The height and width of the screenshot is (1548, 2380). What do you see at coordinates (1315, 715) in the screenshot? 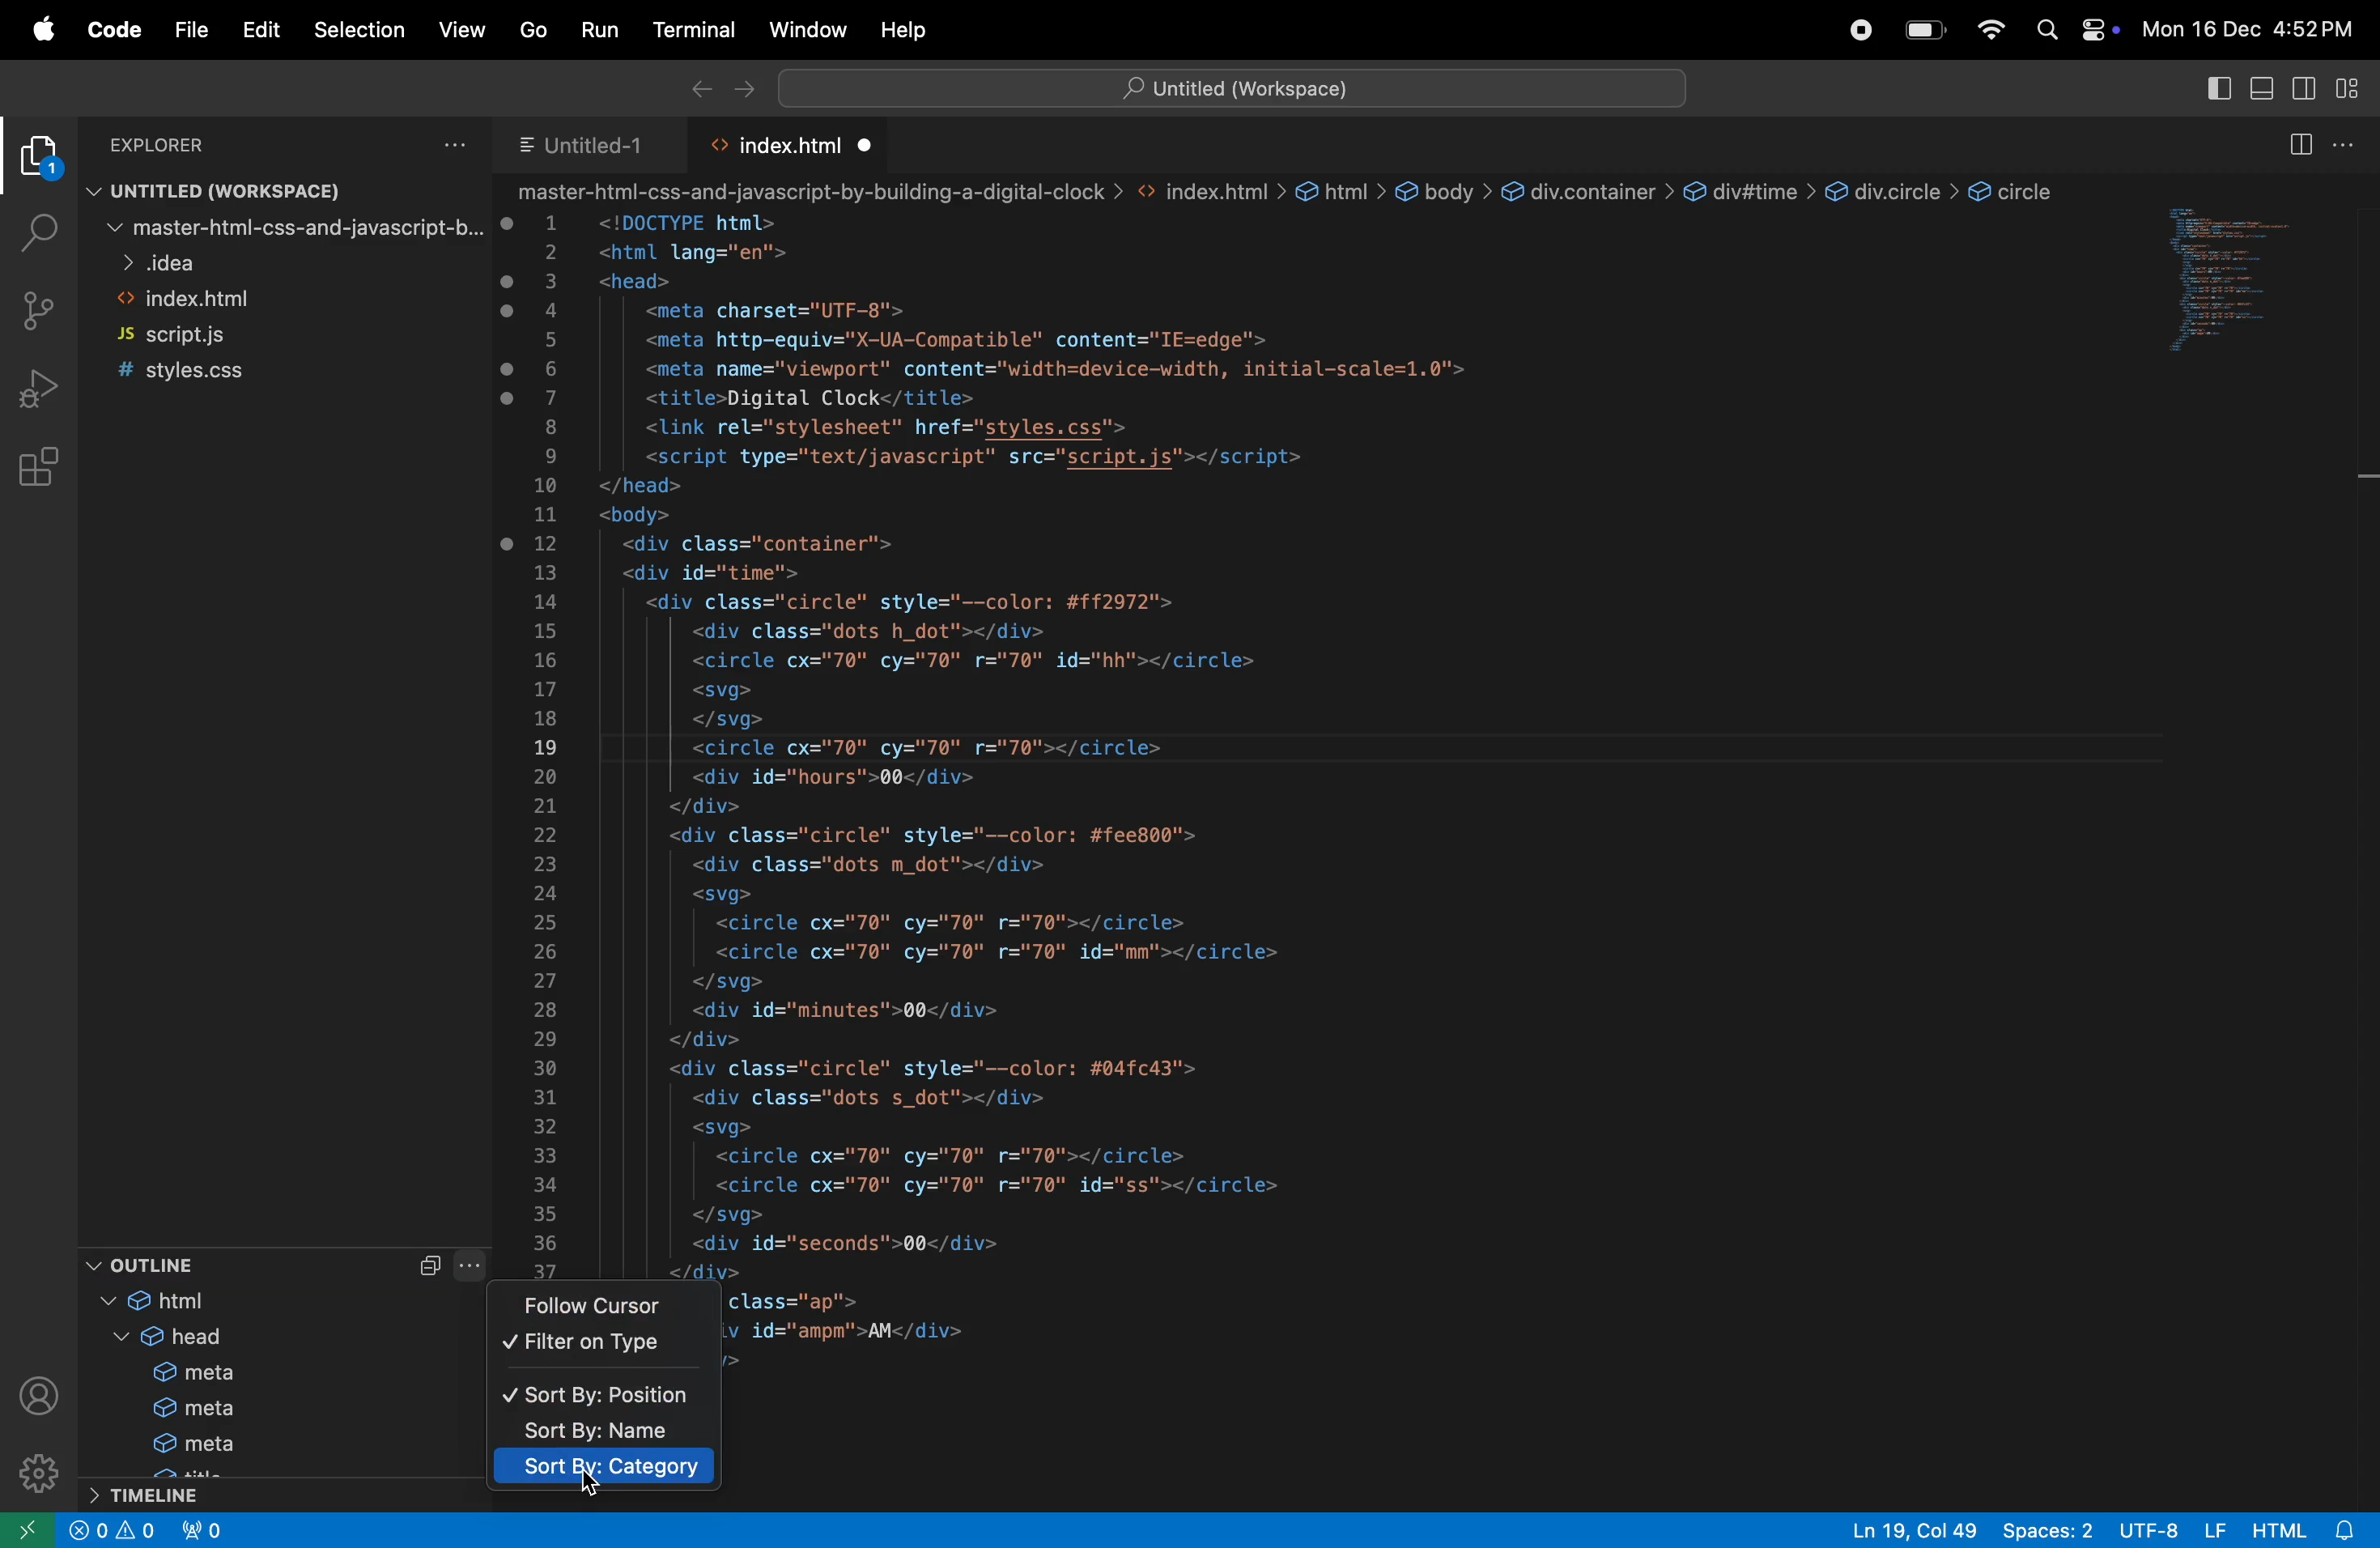
I see `code block about the web page using html` at bounding box center [1315, 715].